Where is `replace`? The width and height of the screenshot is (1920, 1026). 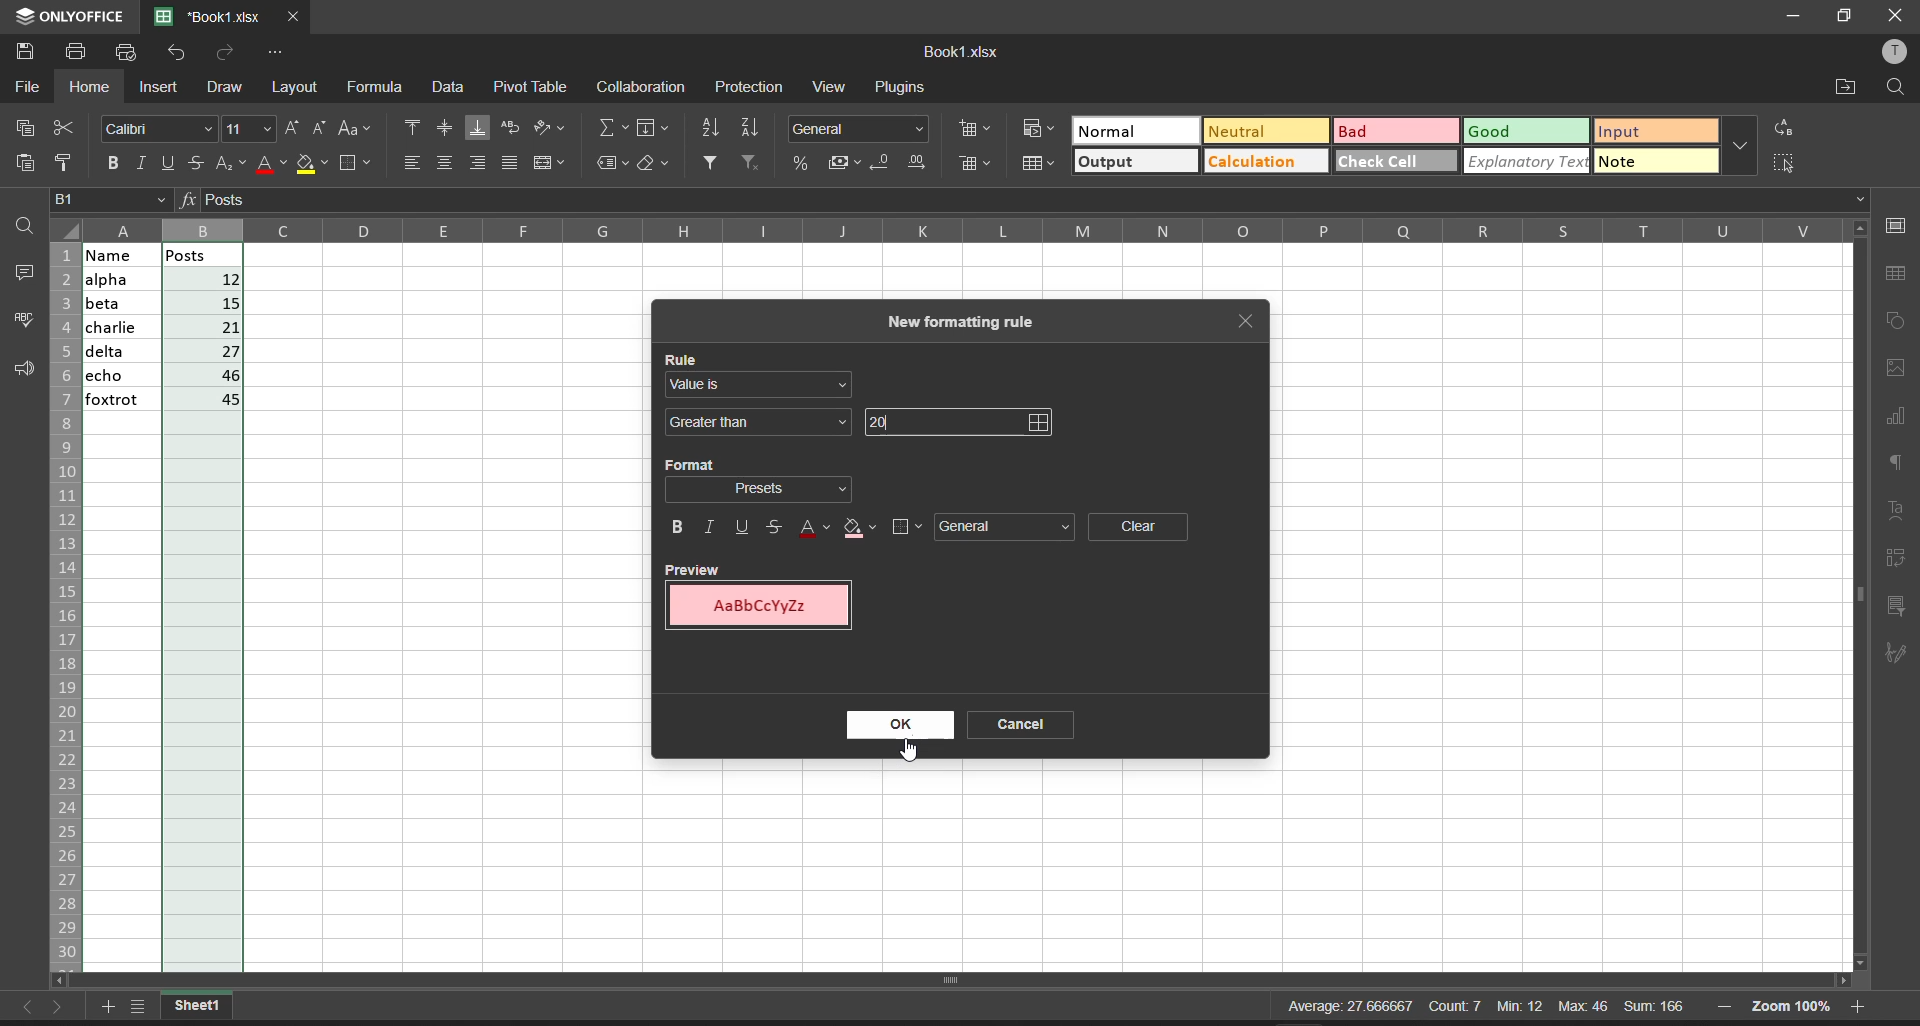 replace is located at coordinates (1788, 125).